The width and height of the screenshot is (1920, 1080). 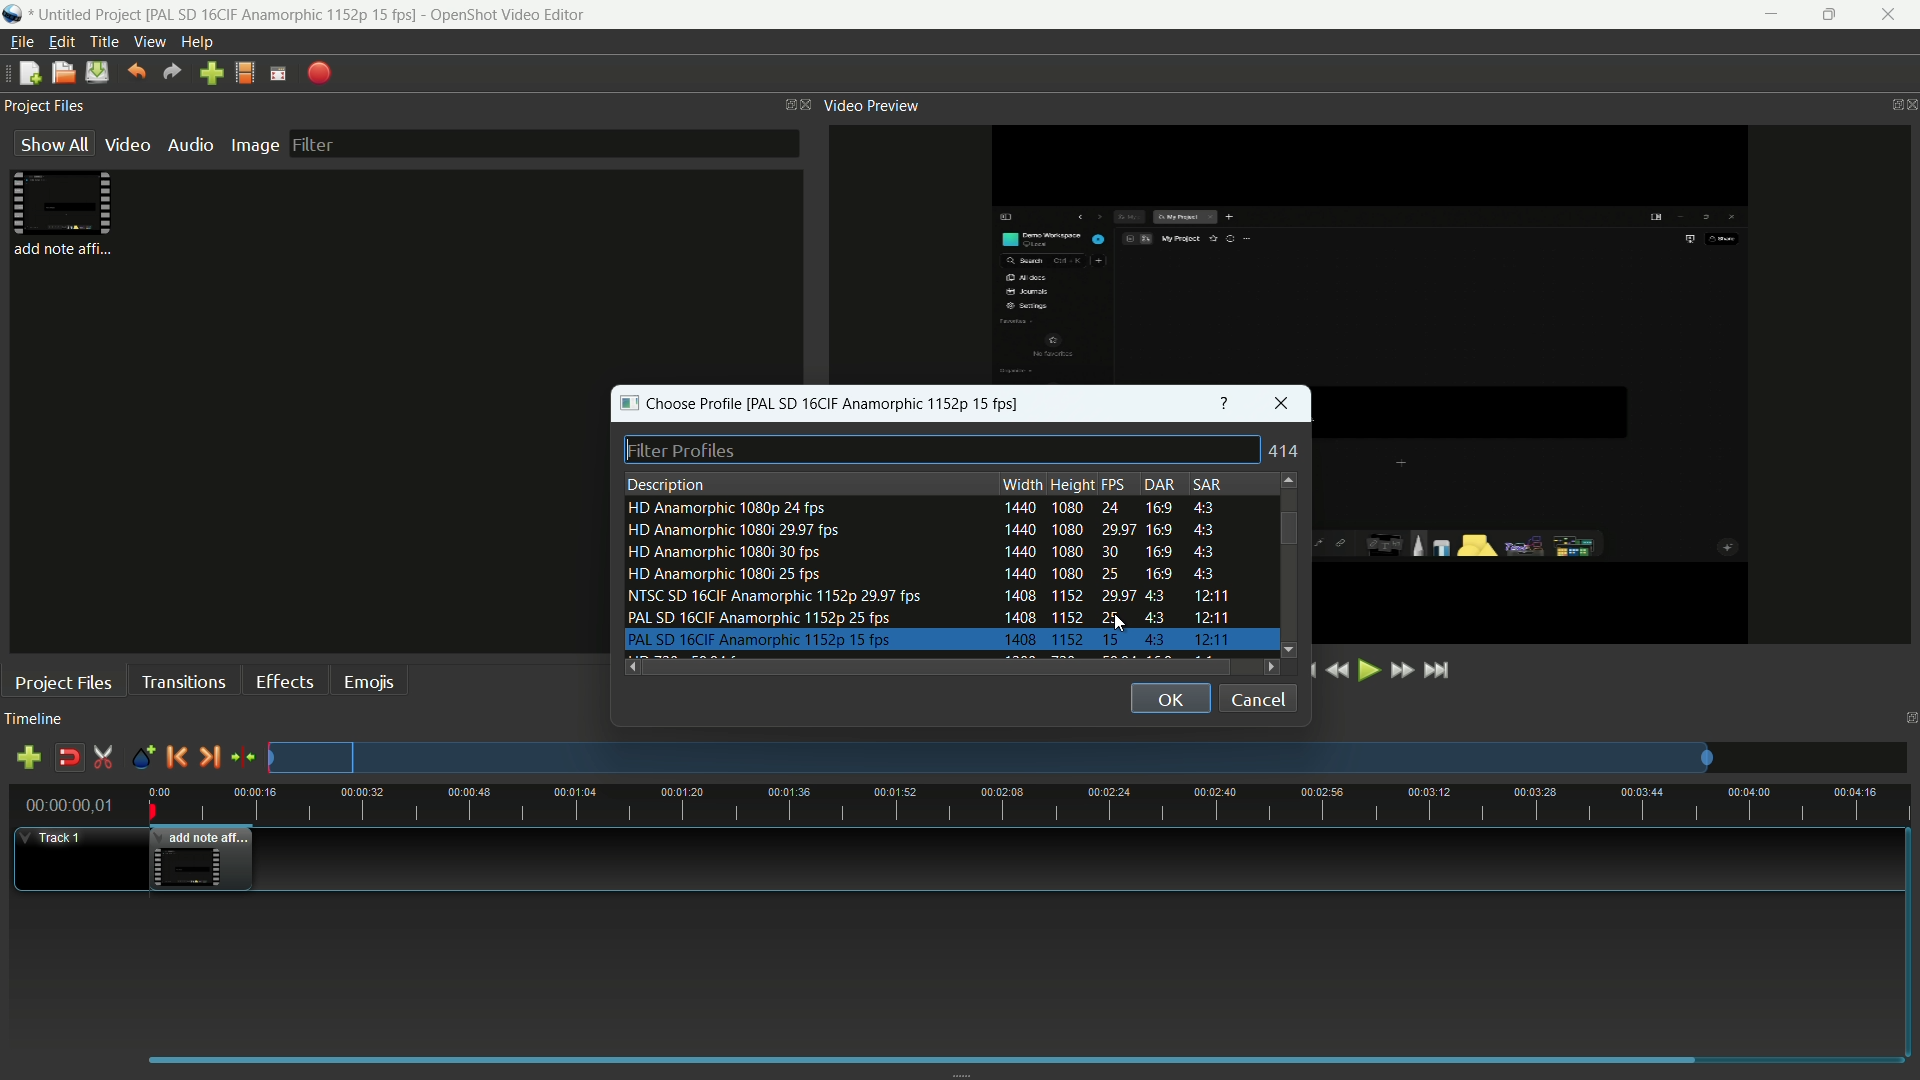 I want to click on maximize, so click(x=1831, y=15).